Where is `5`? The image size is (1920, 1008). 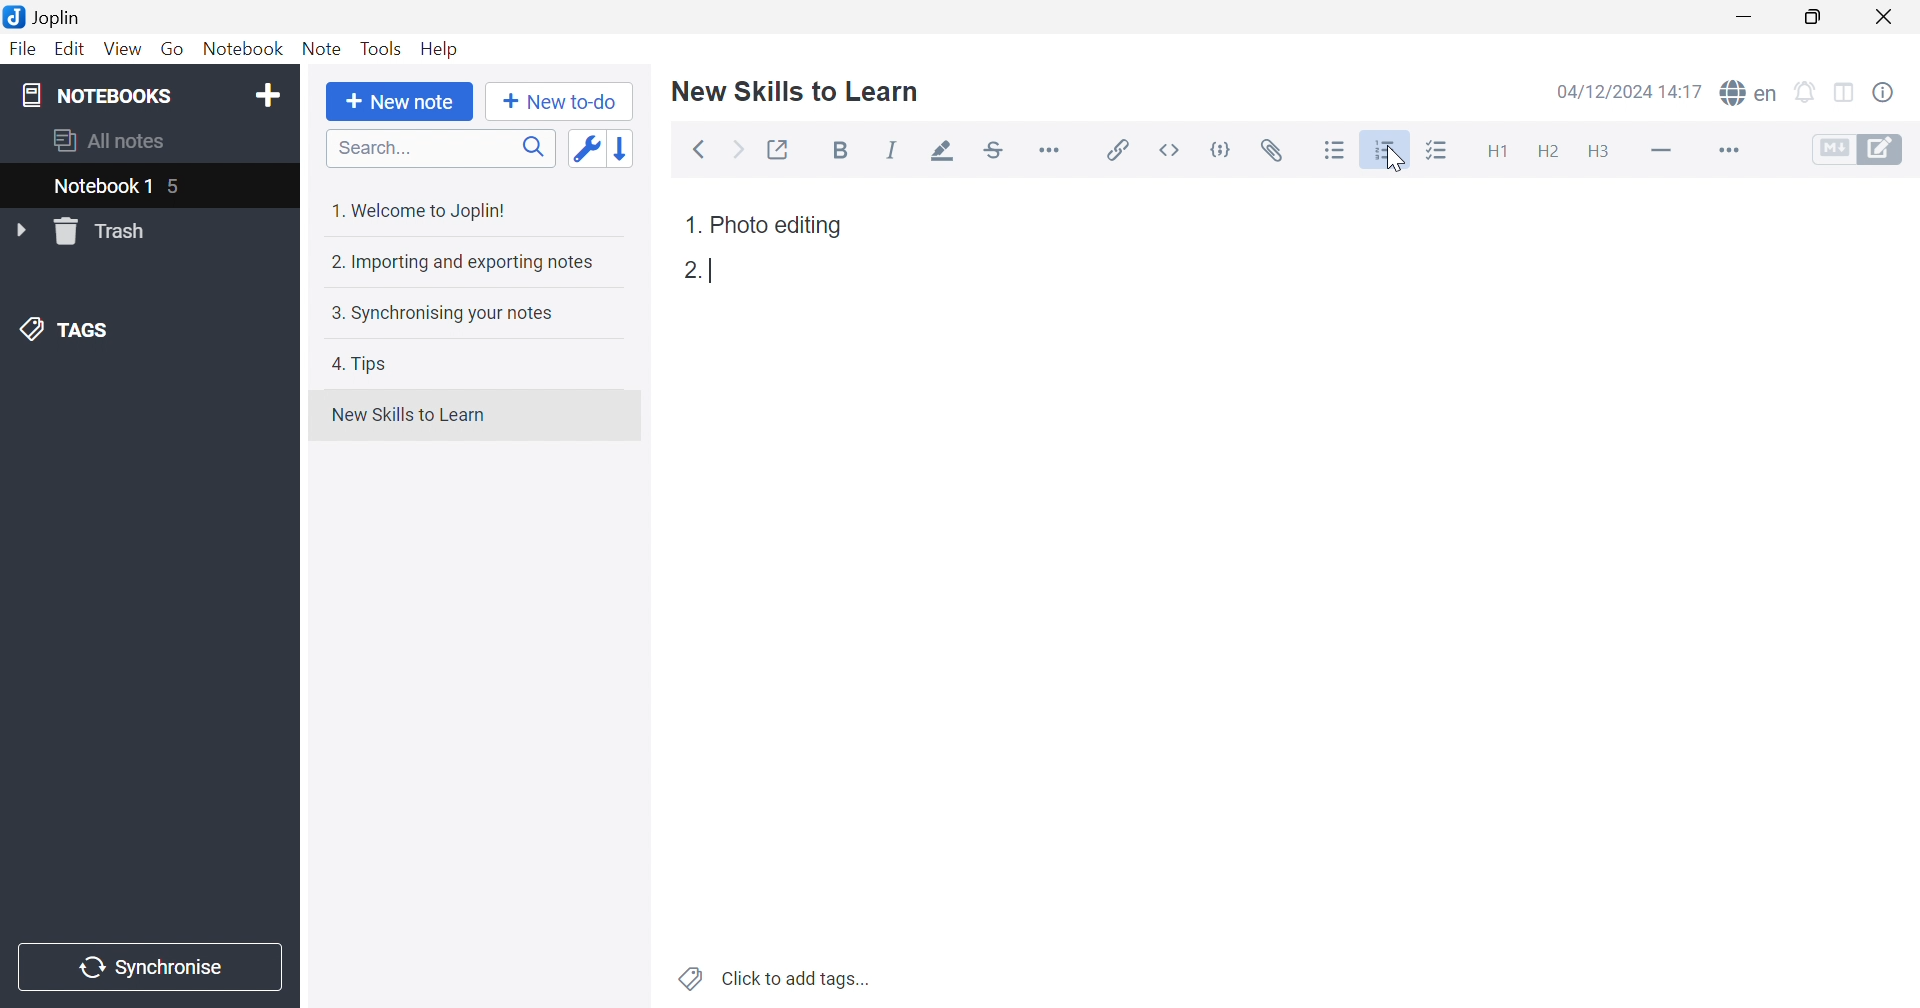
5 is located at coordinates (177, 189).